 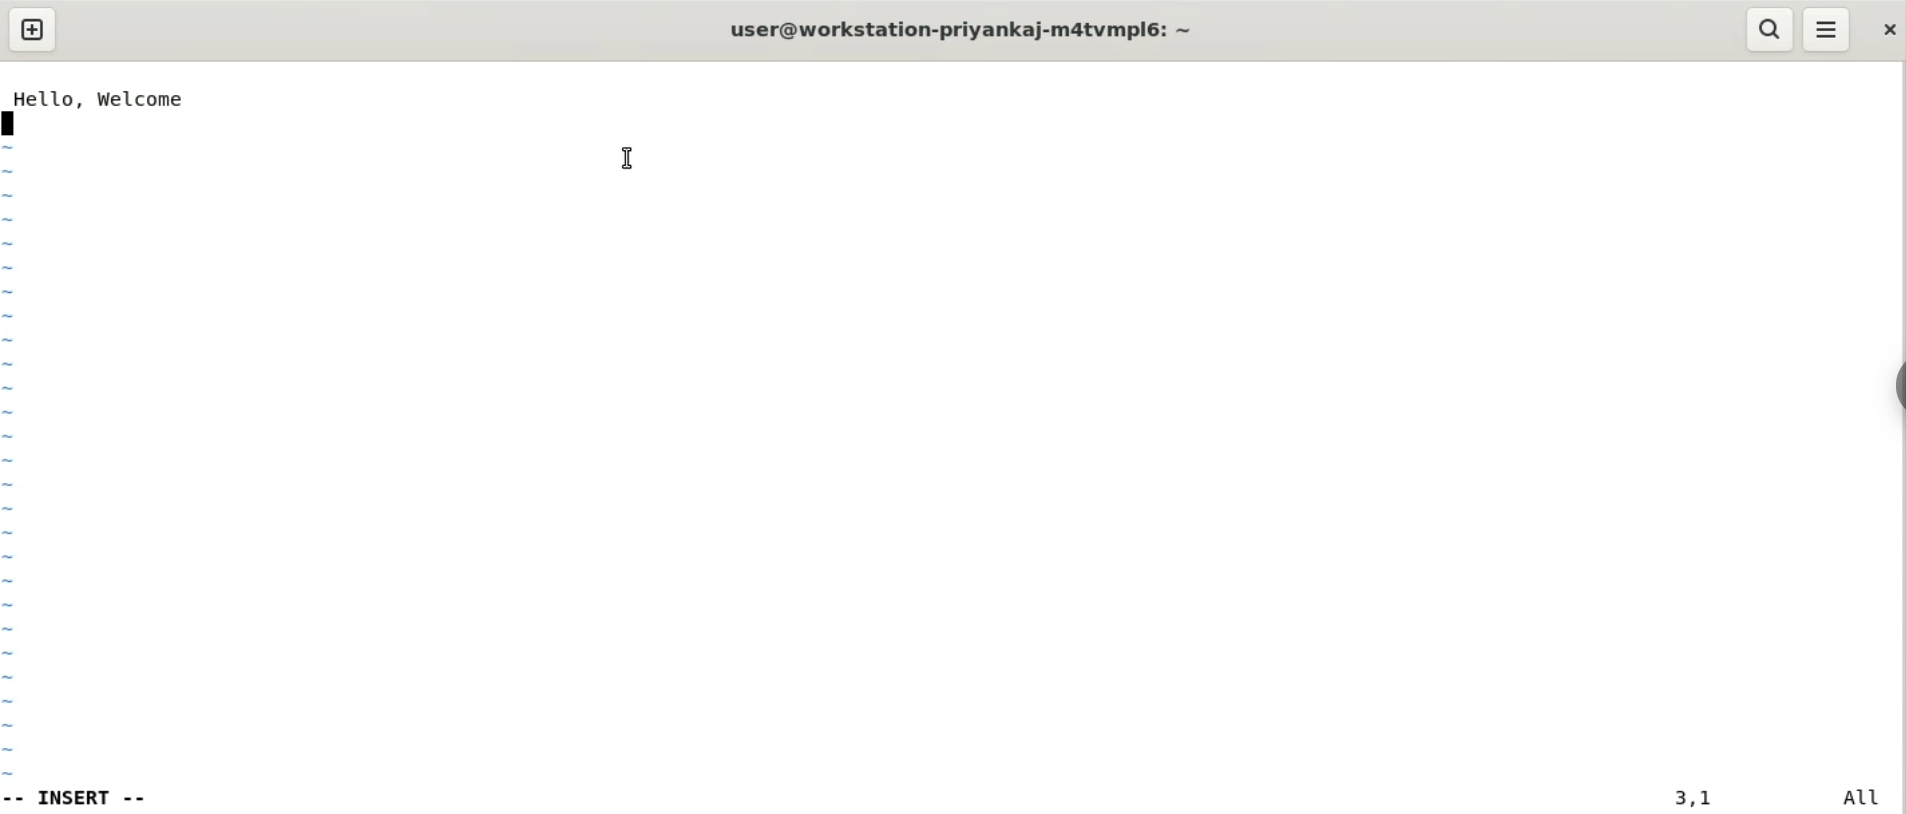 I want to click on sidebar, so click(x=1896, y=384).